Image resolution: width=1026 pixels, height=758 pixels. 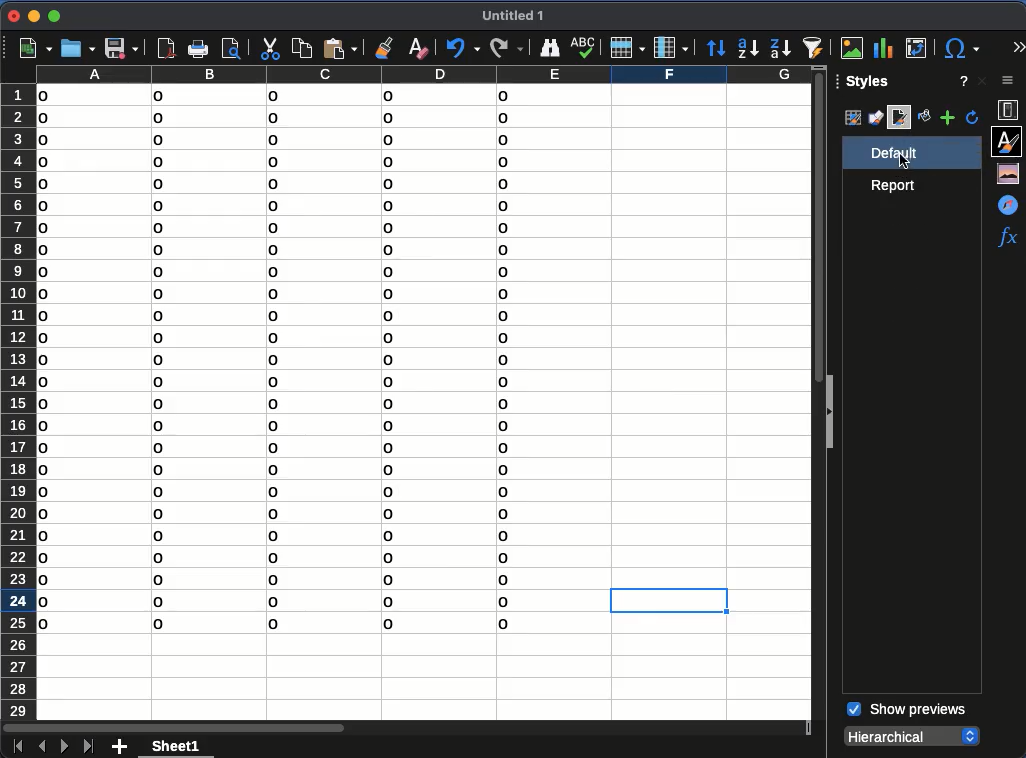 I want to click on previous sheet, so click(x=40, y=747).